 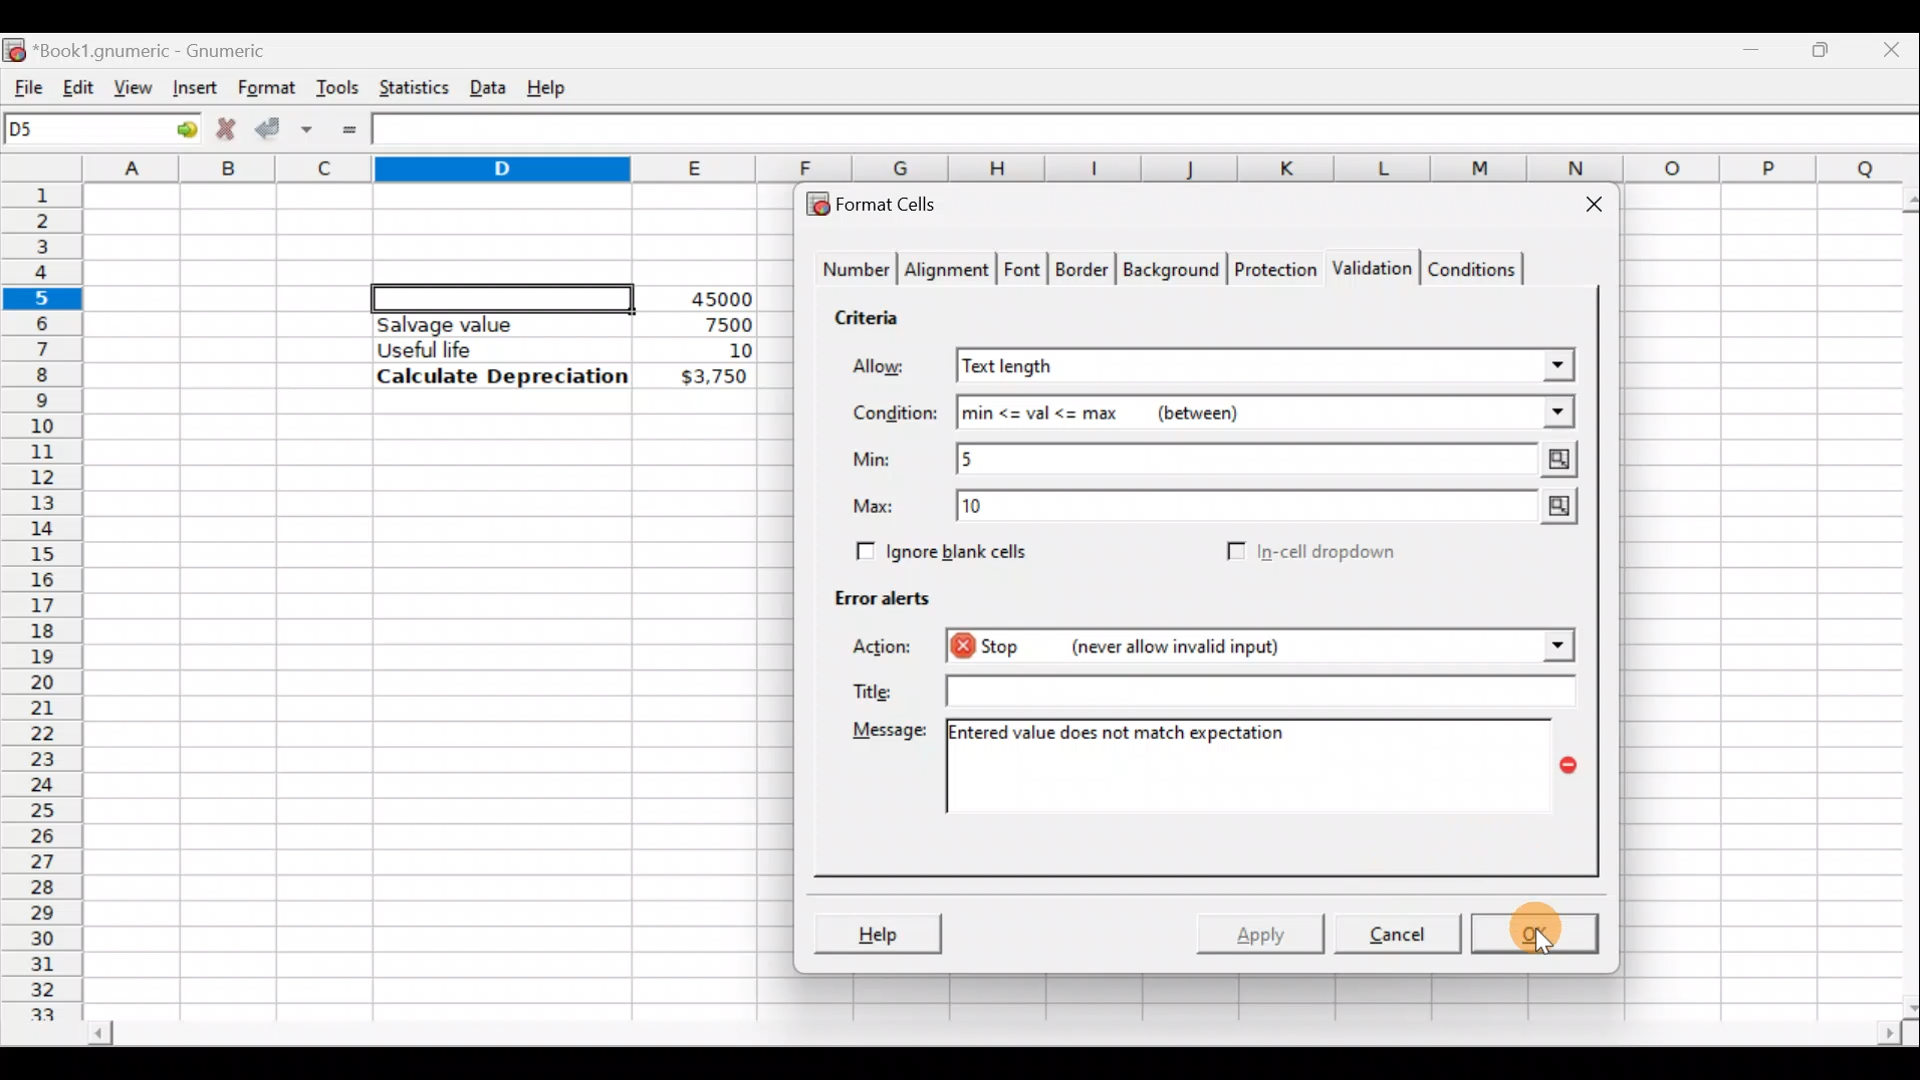 What do you see at coordinates (1272, 510) in the screenshot?
I see `Max value = 10` at bounding box center [1272, 510].